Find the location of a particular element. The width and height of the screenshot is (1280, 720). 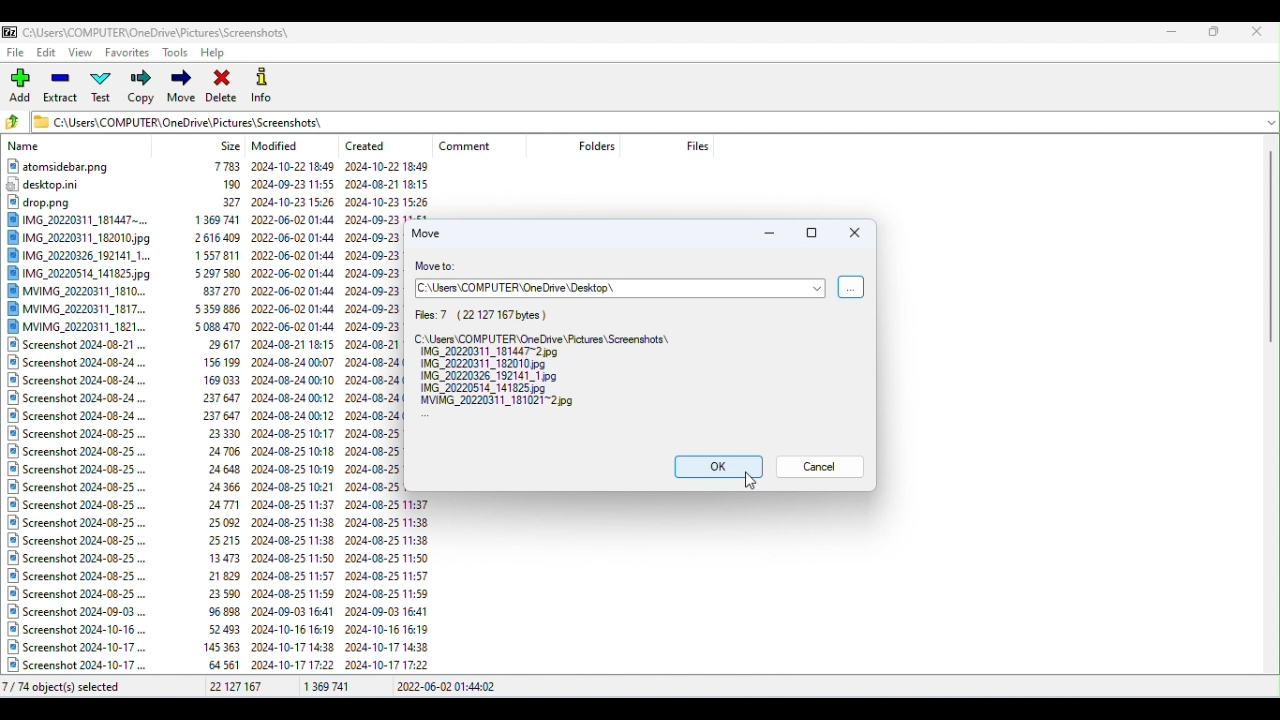

Move is located at coordinates (431, 232).